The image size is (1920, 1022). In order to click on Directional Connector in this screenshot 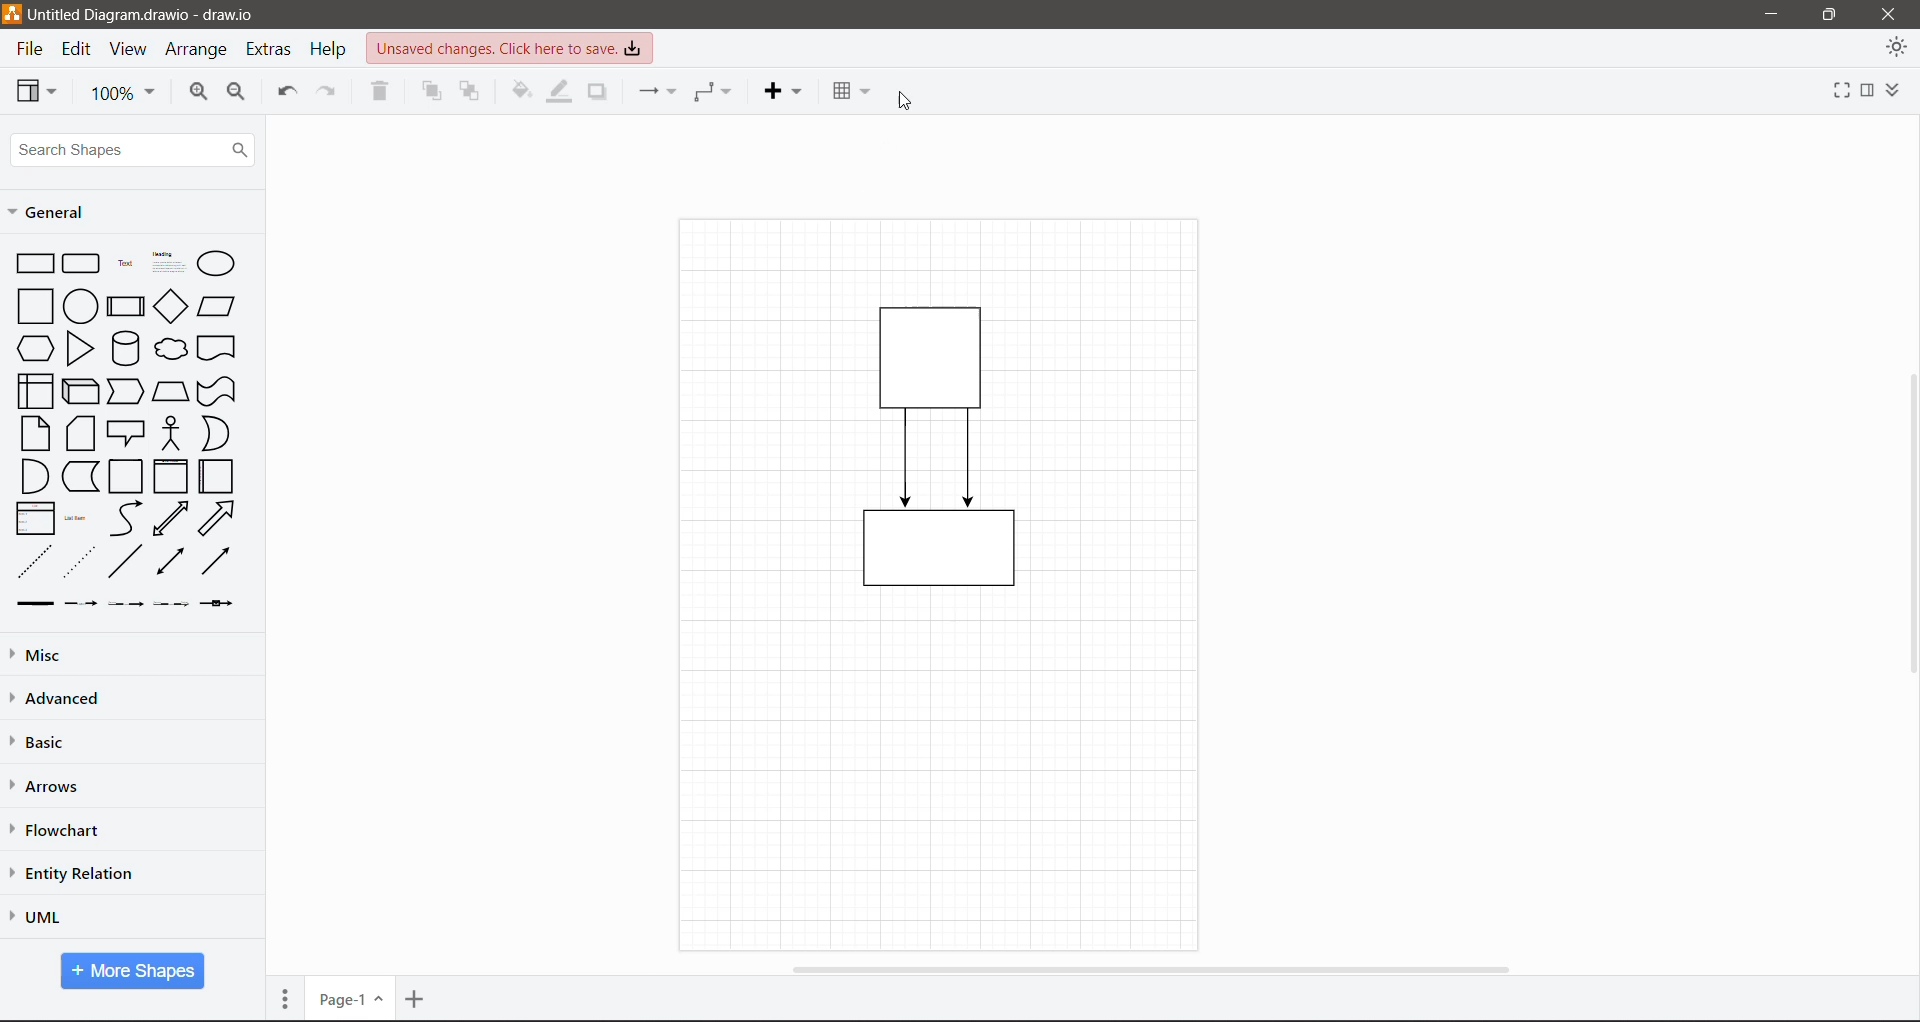, I will do `click(970, 459)`.